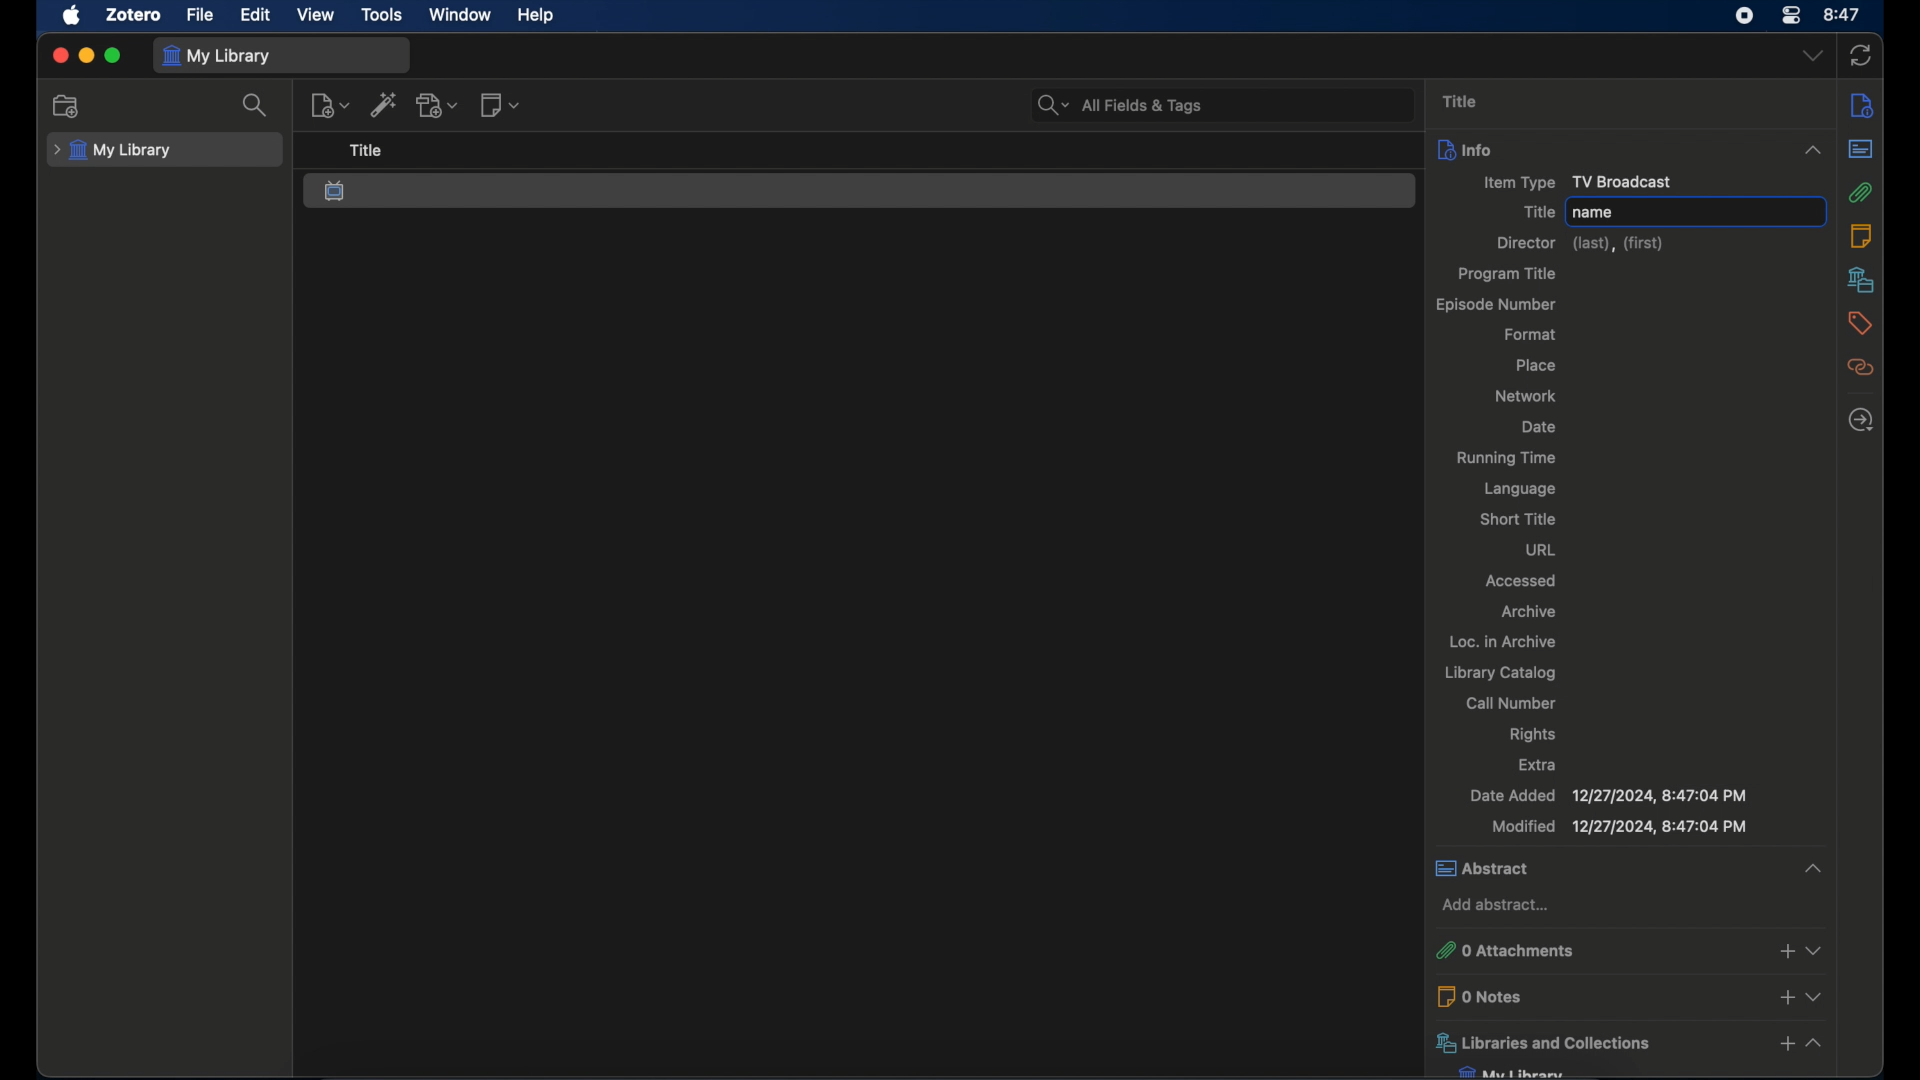  What do you see at coordinates (1535, 211) in the screenshot?
I see `title` at bounding box center [1535, 211].